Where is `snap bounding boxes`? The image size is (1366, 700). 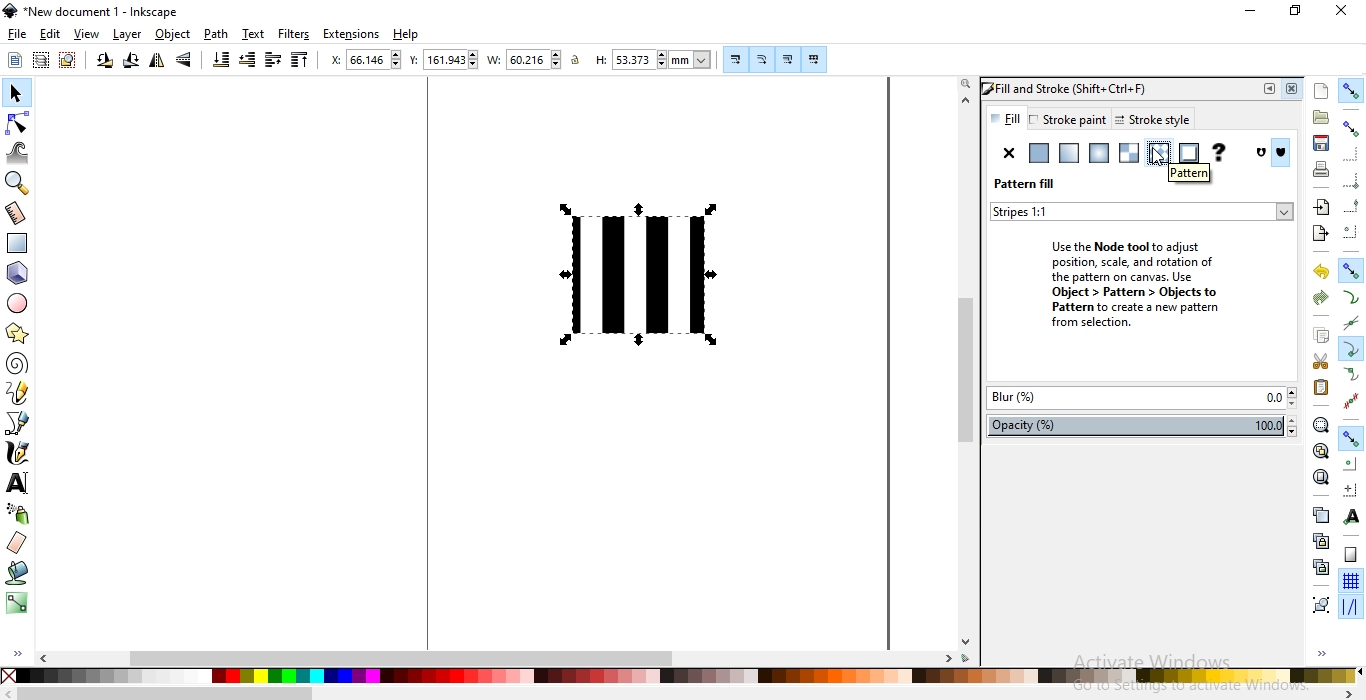
snap bounding boxes is located at coordinates (1352, 128).